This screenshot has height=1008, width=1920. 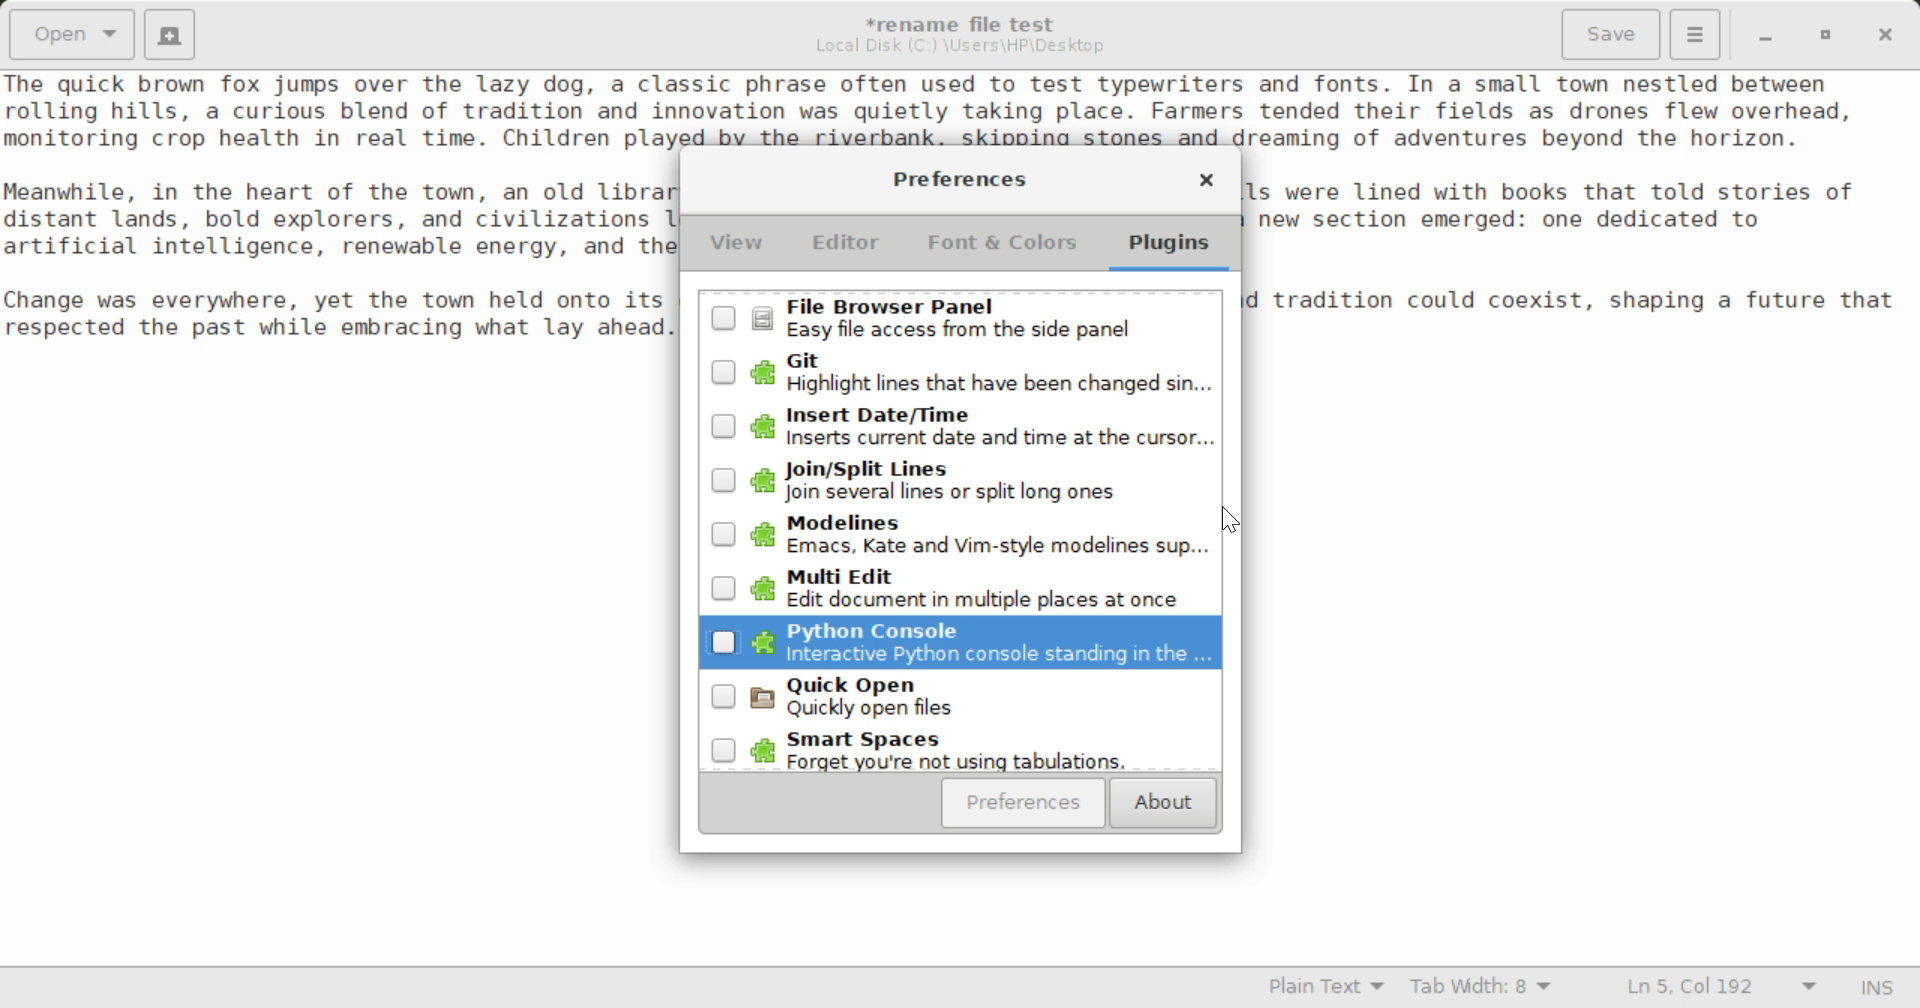 I want to click on Plugins Tab Selected, so click(x=1174, y=250).